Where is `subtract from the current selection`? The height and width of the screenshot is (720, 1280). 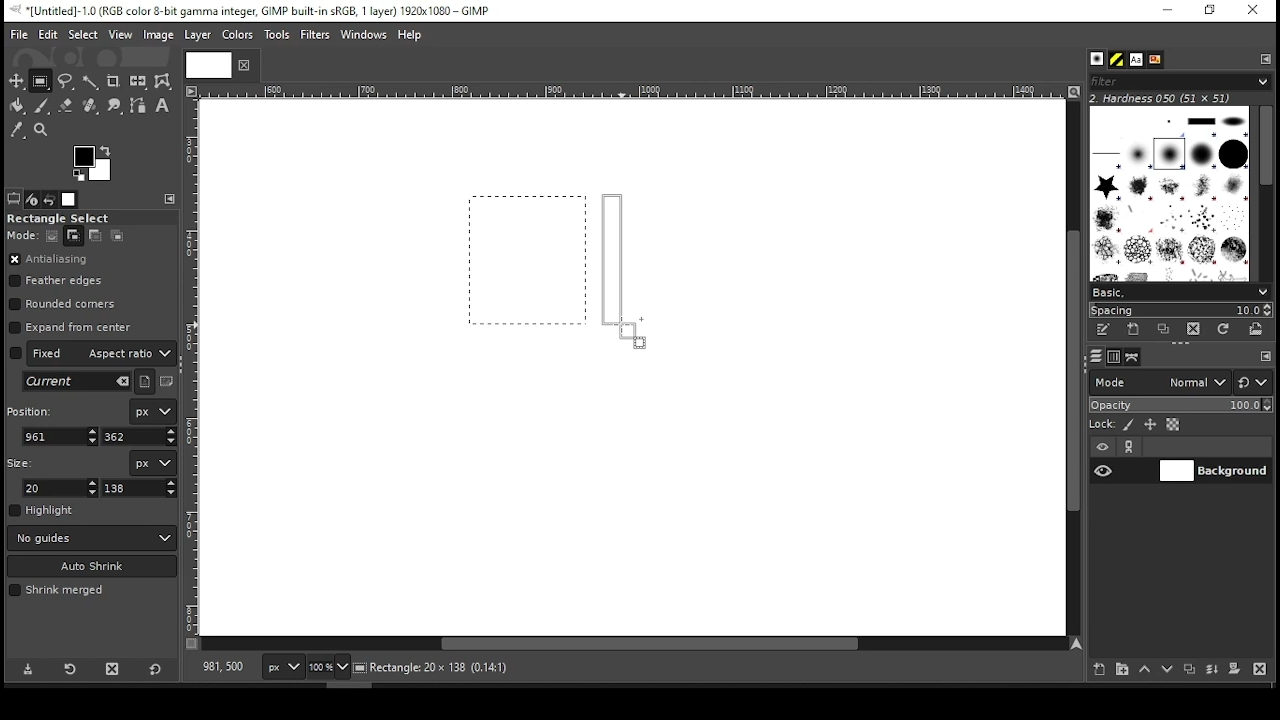 subtract from the current selection is located at coordinates (94, 236).